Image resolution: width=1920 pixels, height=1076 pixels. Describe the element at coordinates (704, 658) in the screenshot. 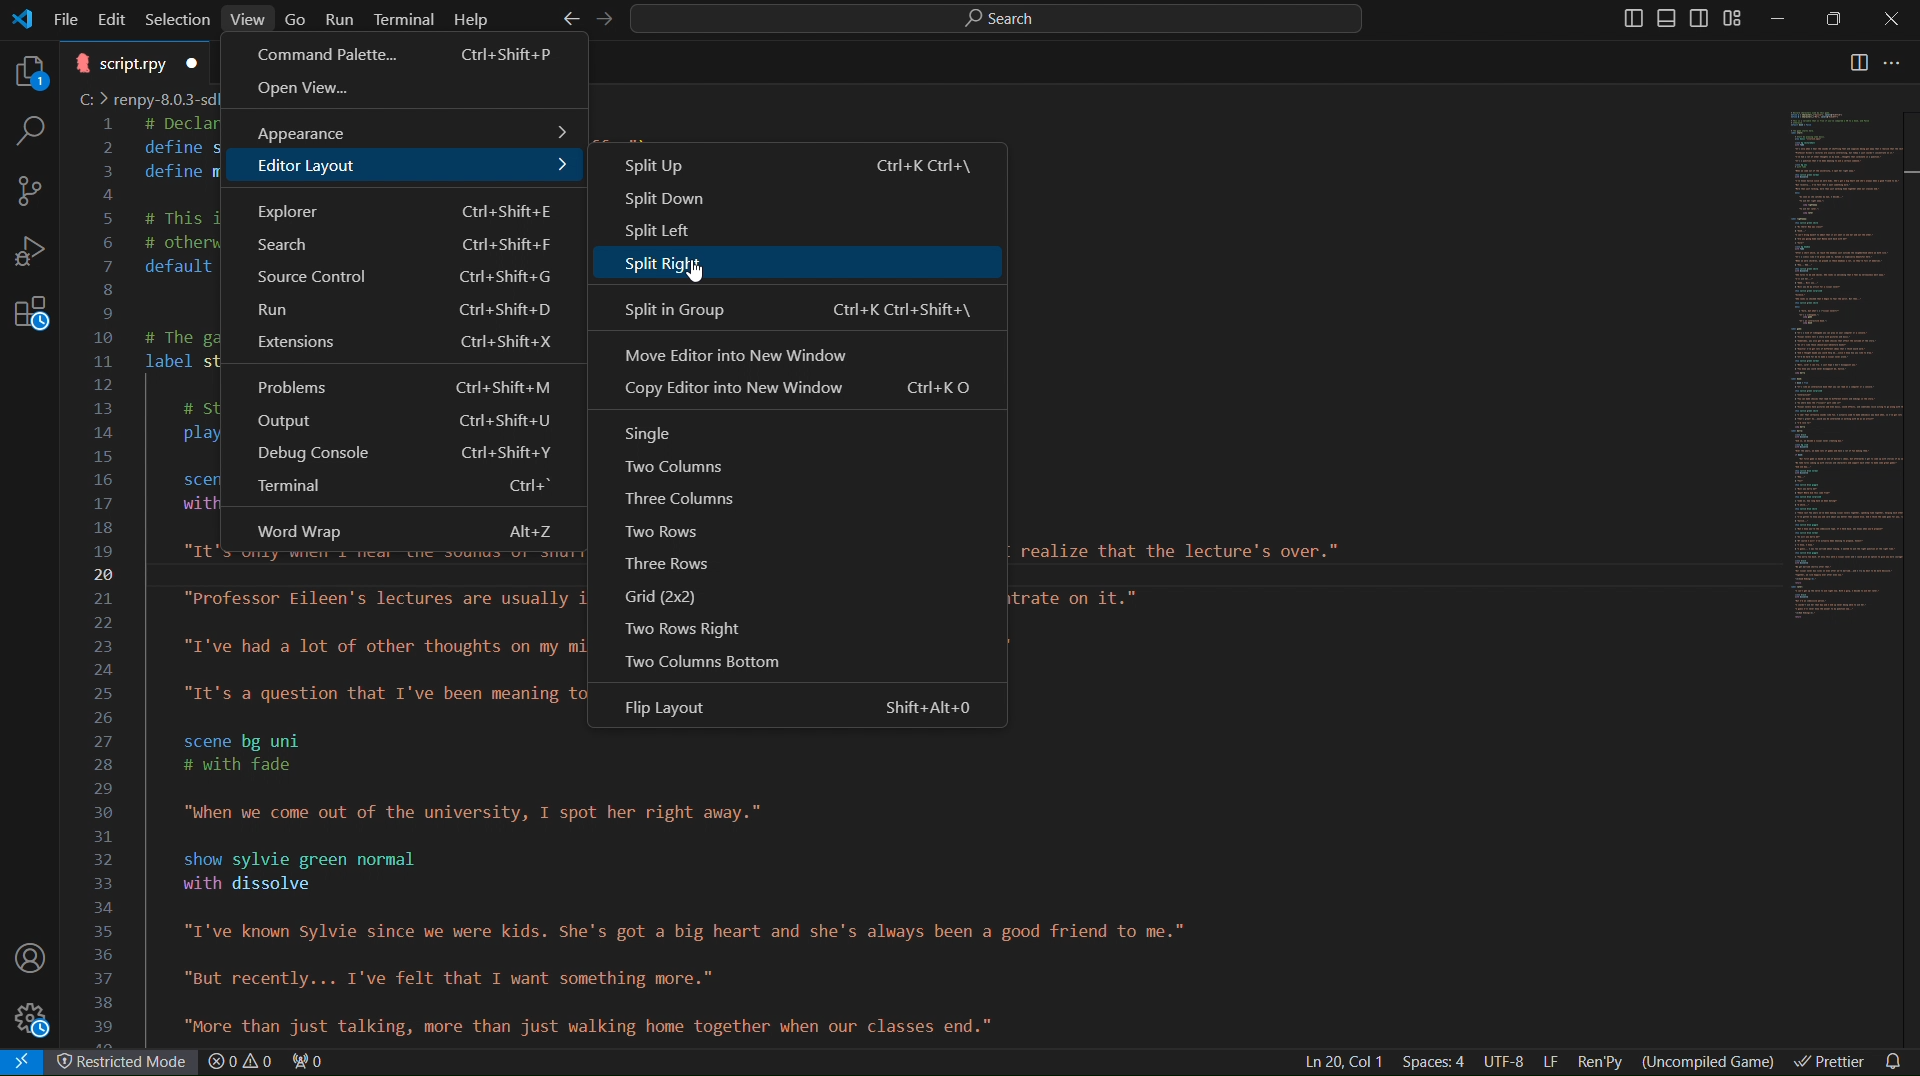

I see `Two Column Bottom` at that location.